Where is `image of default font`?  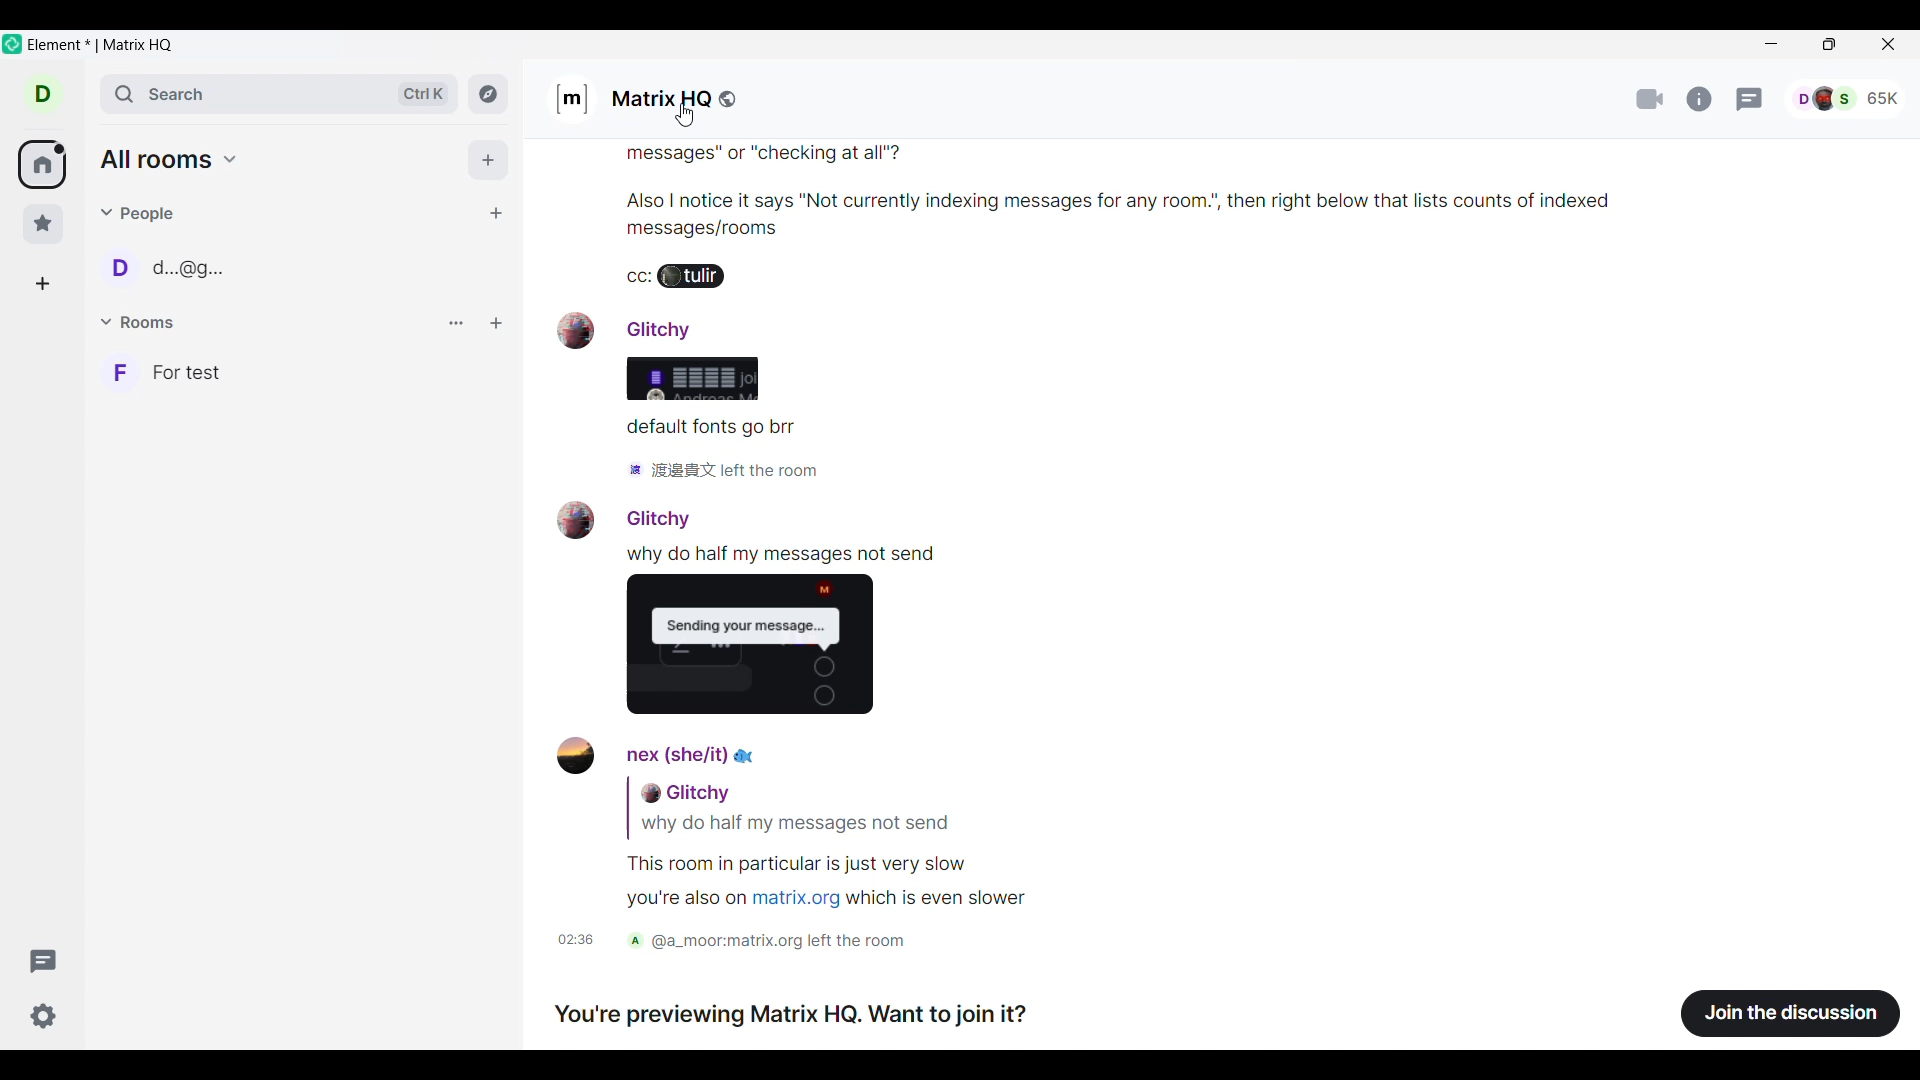 image of default font is located at coordinates (689, 380).